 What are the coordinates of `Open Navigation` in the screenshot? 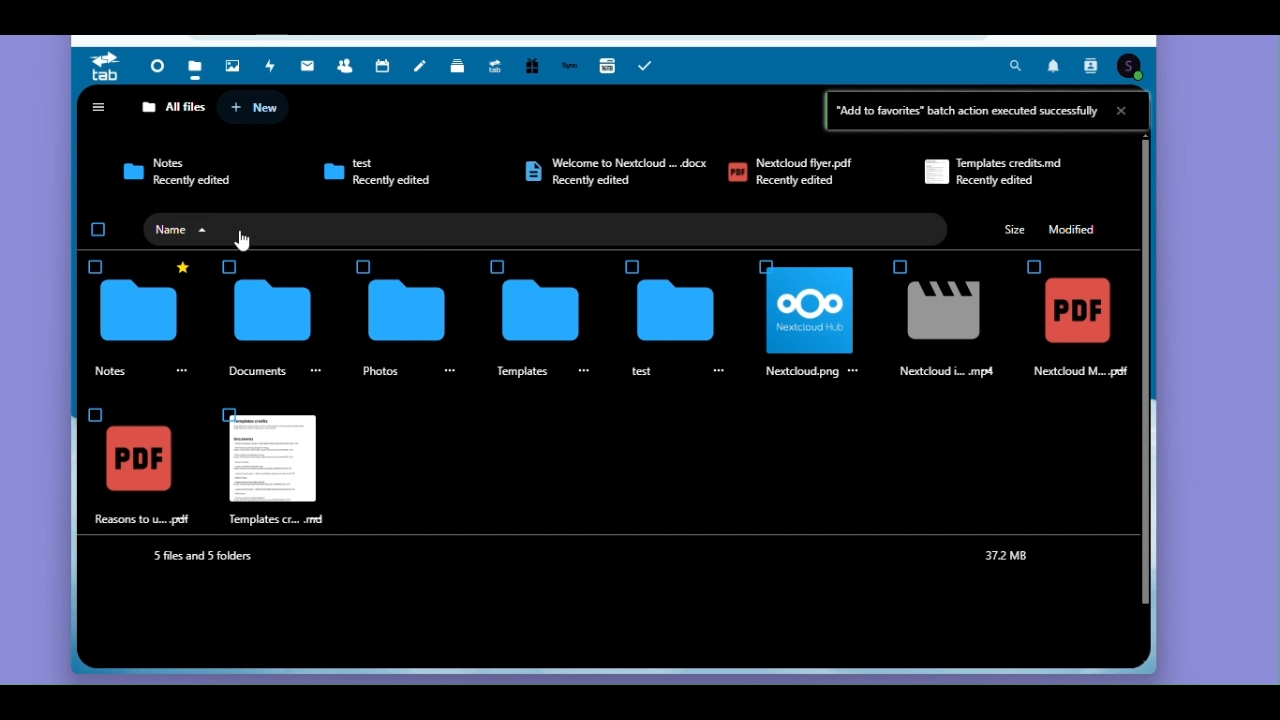 It's located at (98, 106).